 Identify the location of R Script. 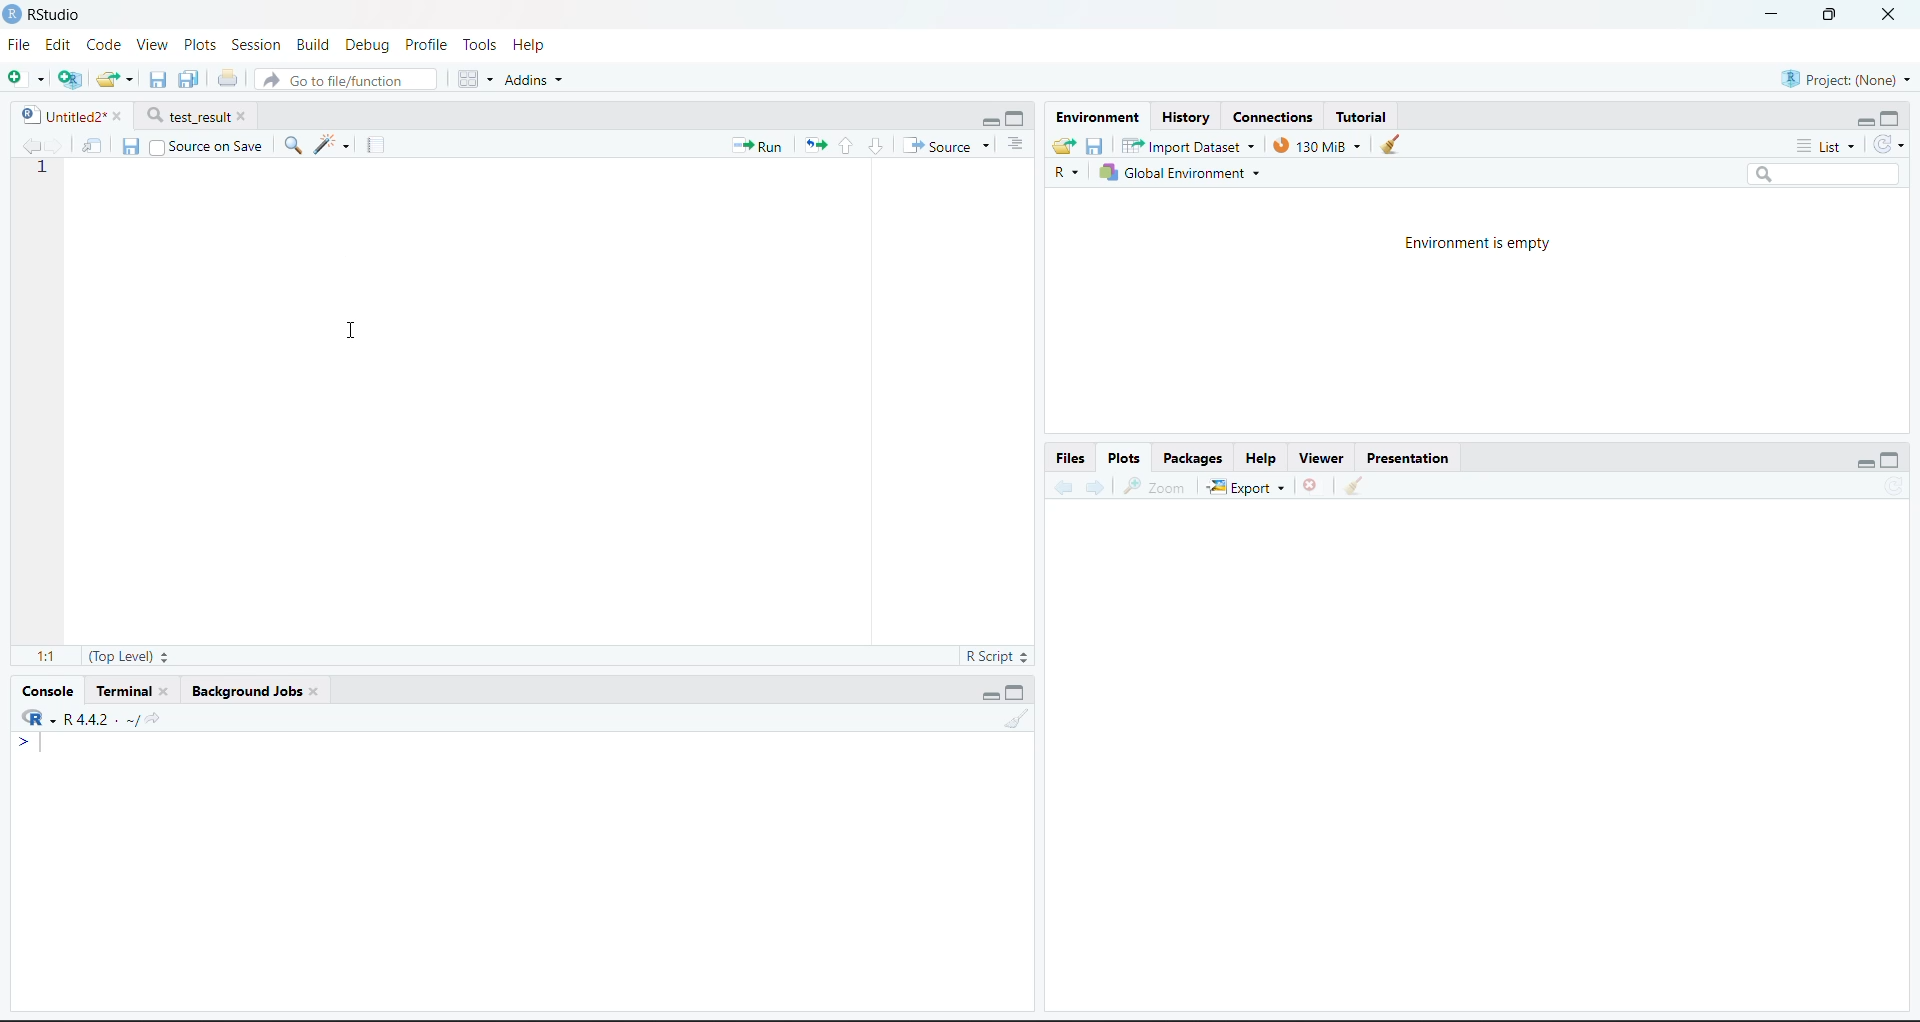
(999, 657).